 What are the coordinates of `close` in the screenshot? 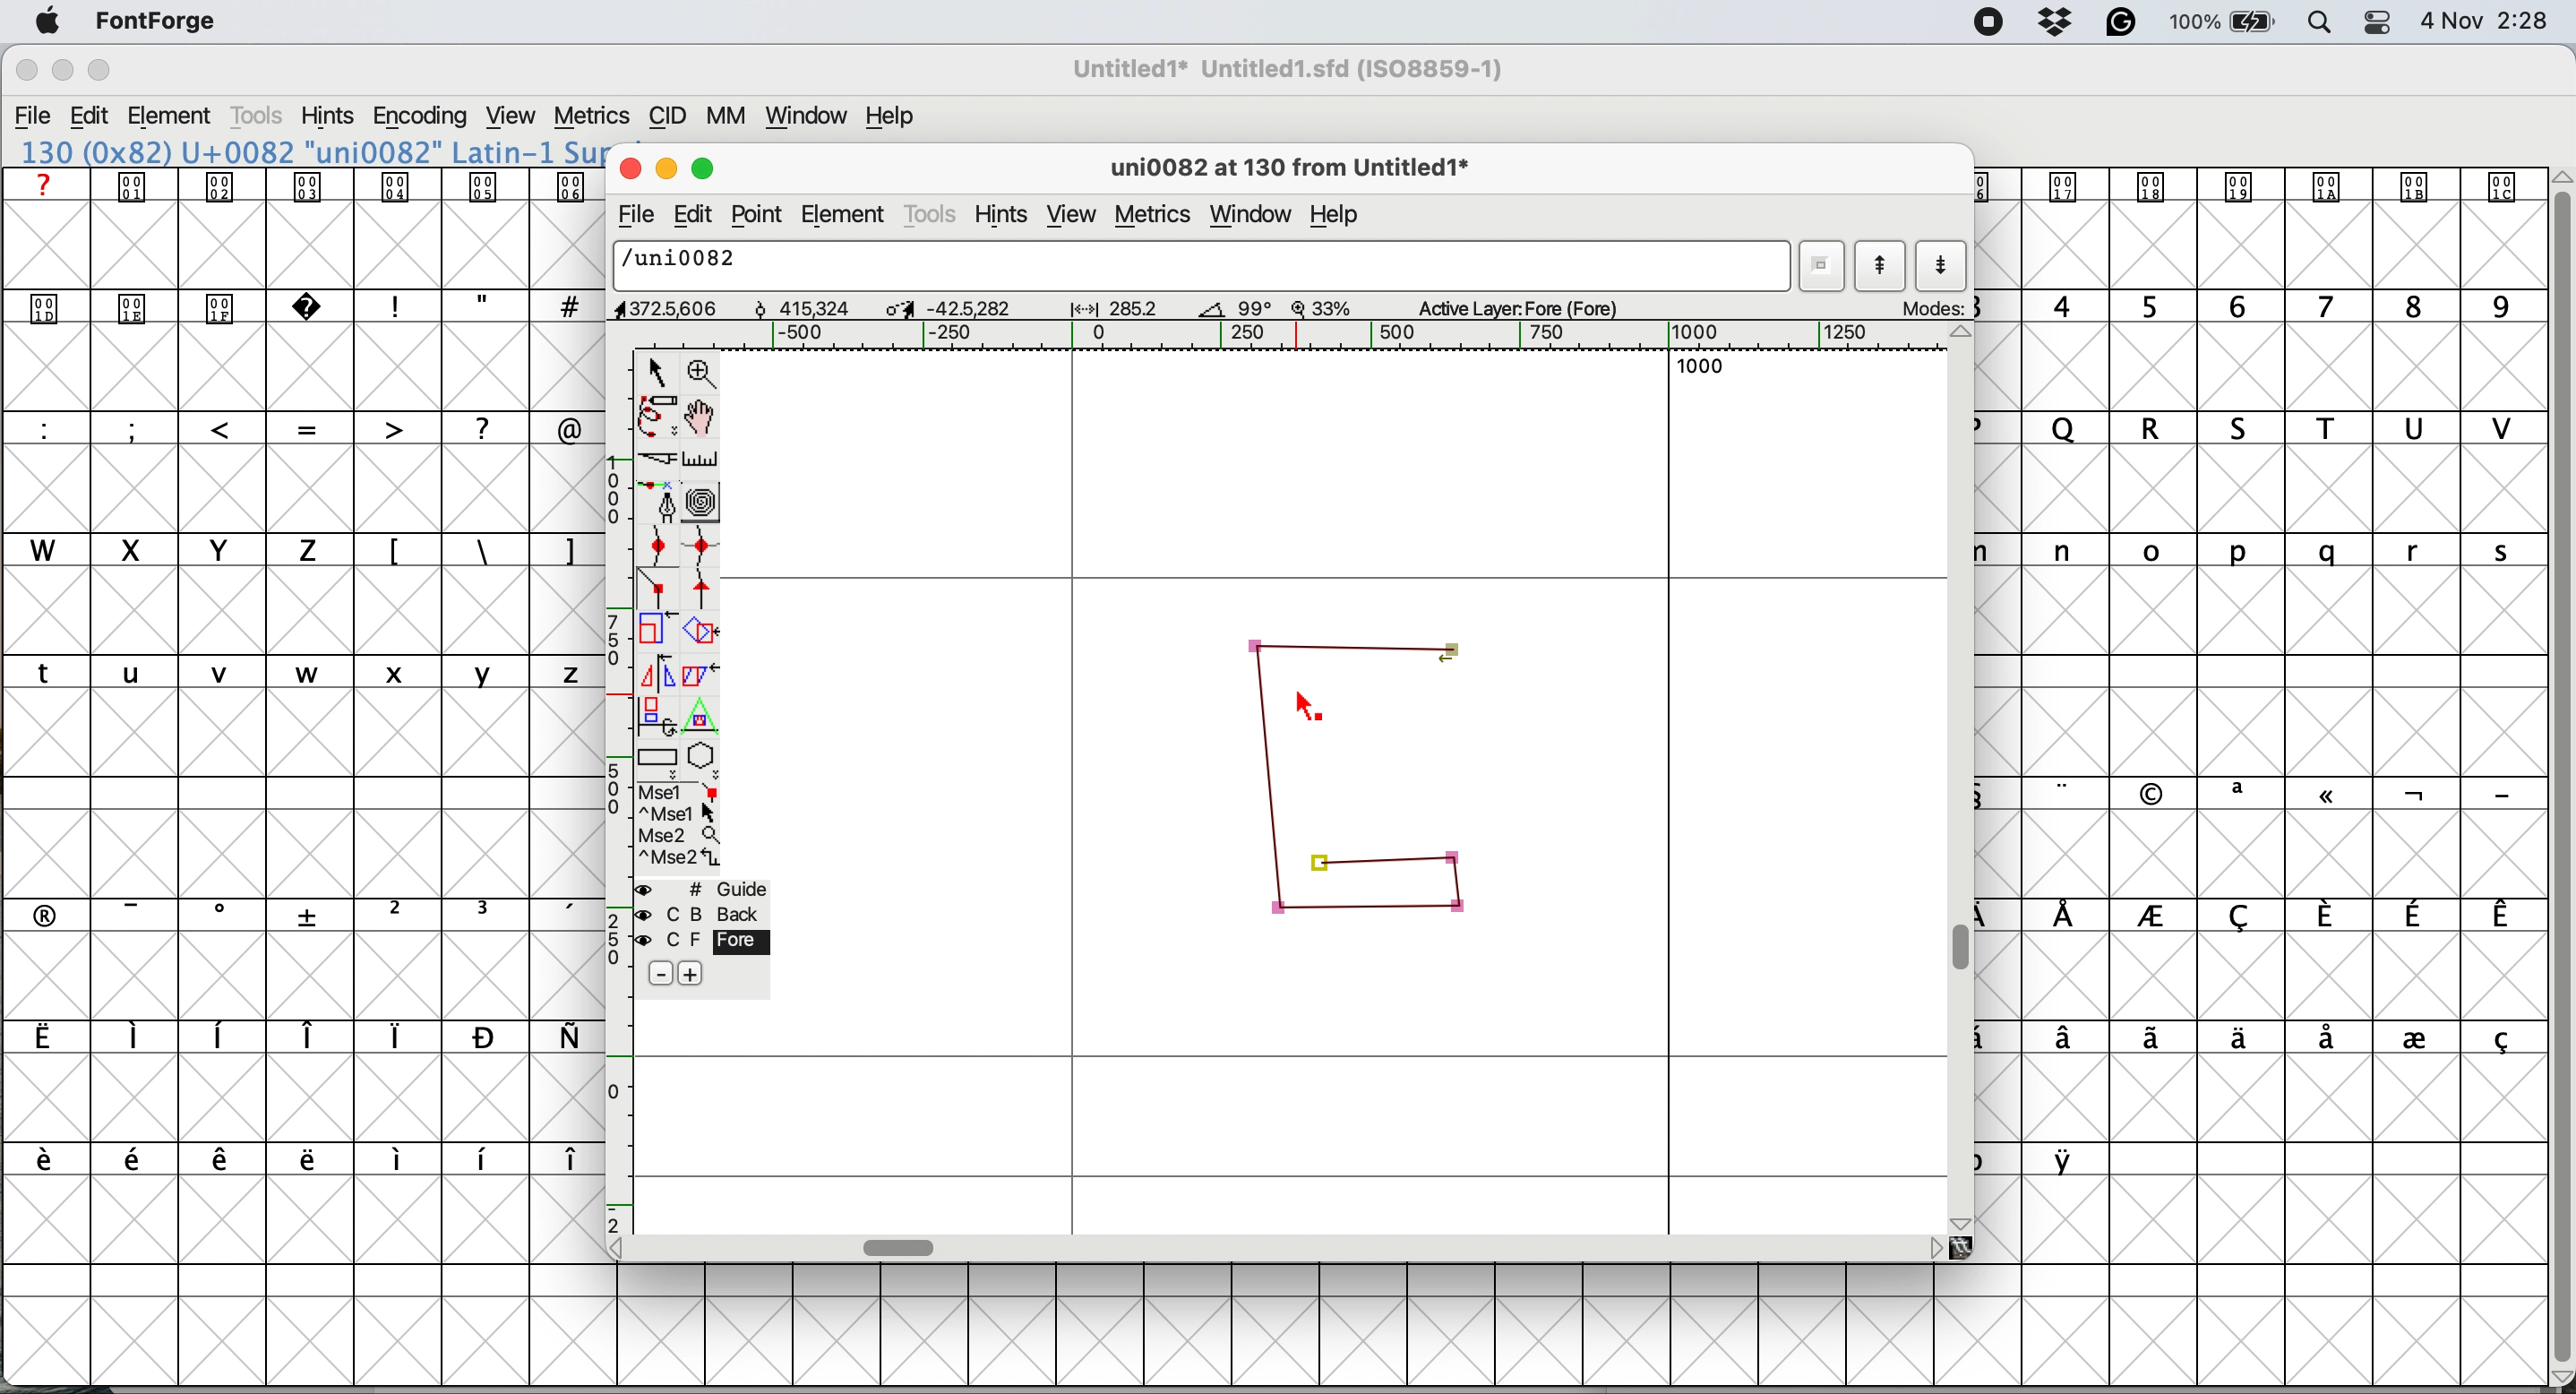 It's located at (26, 71).